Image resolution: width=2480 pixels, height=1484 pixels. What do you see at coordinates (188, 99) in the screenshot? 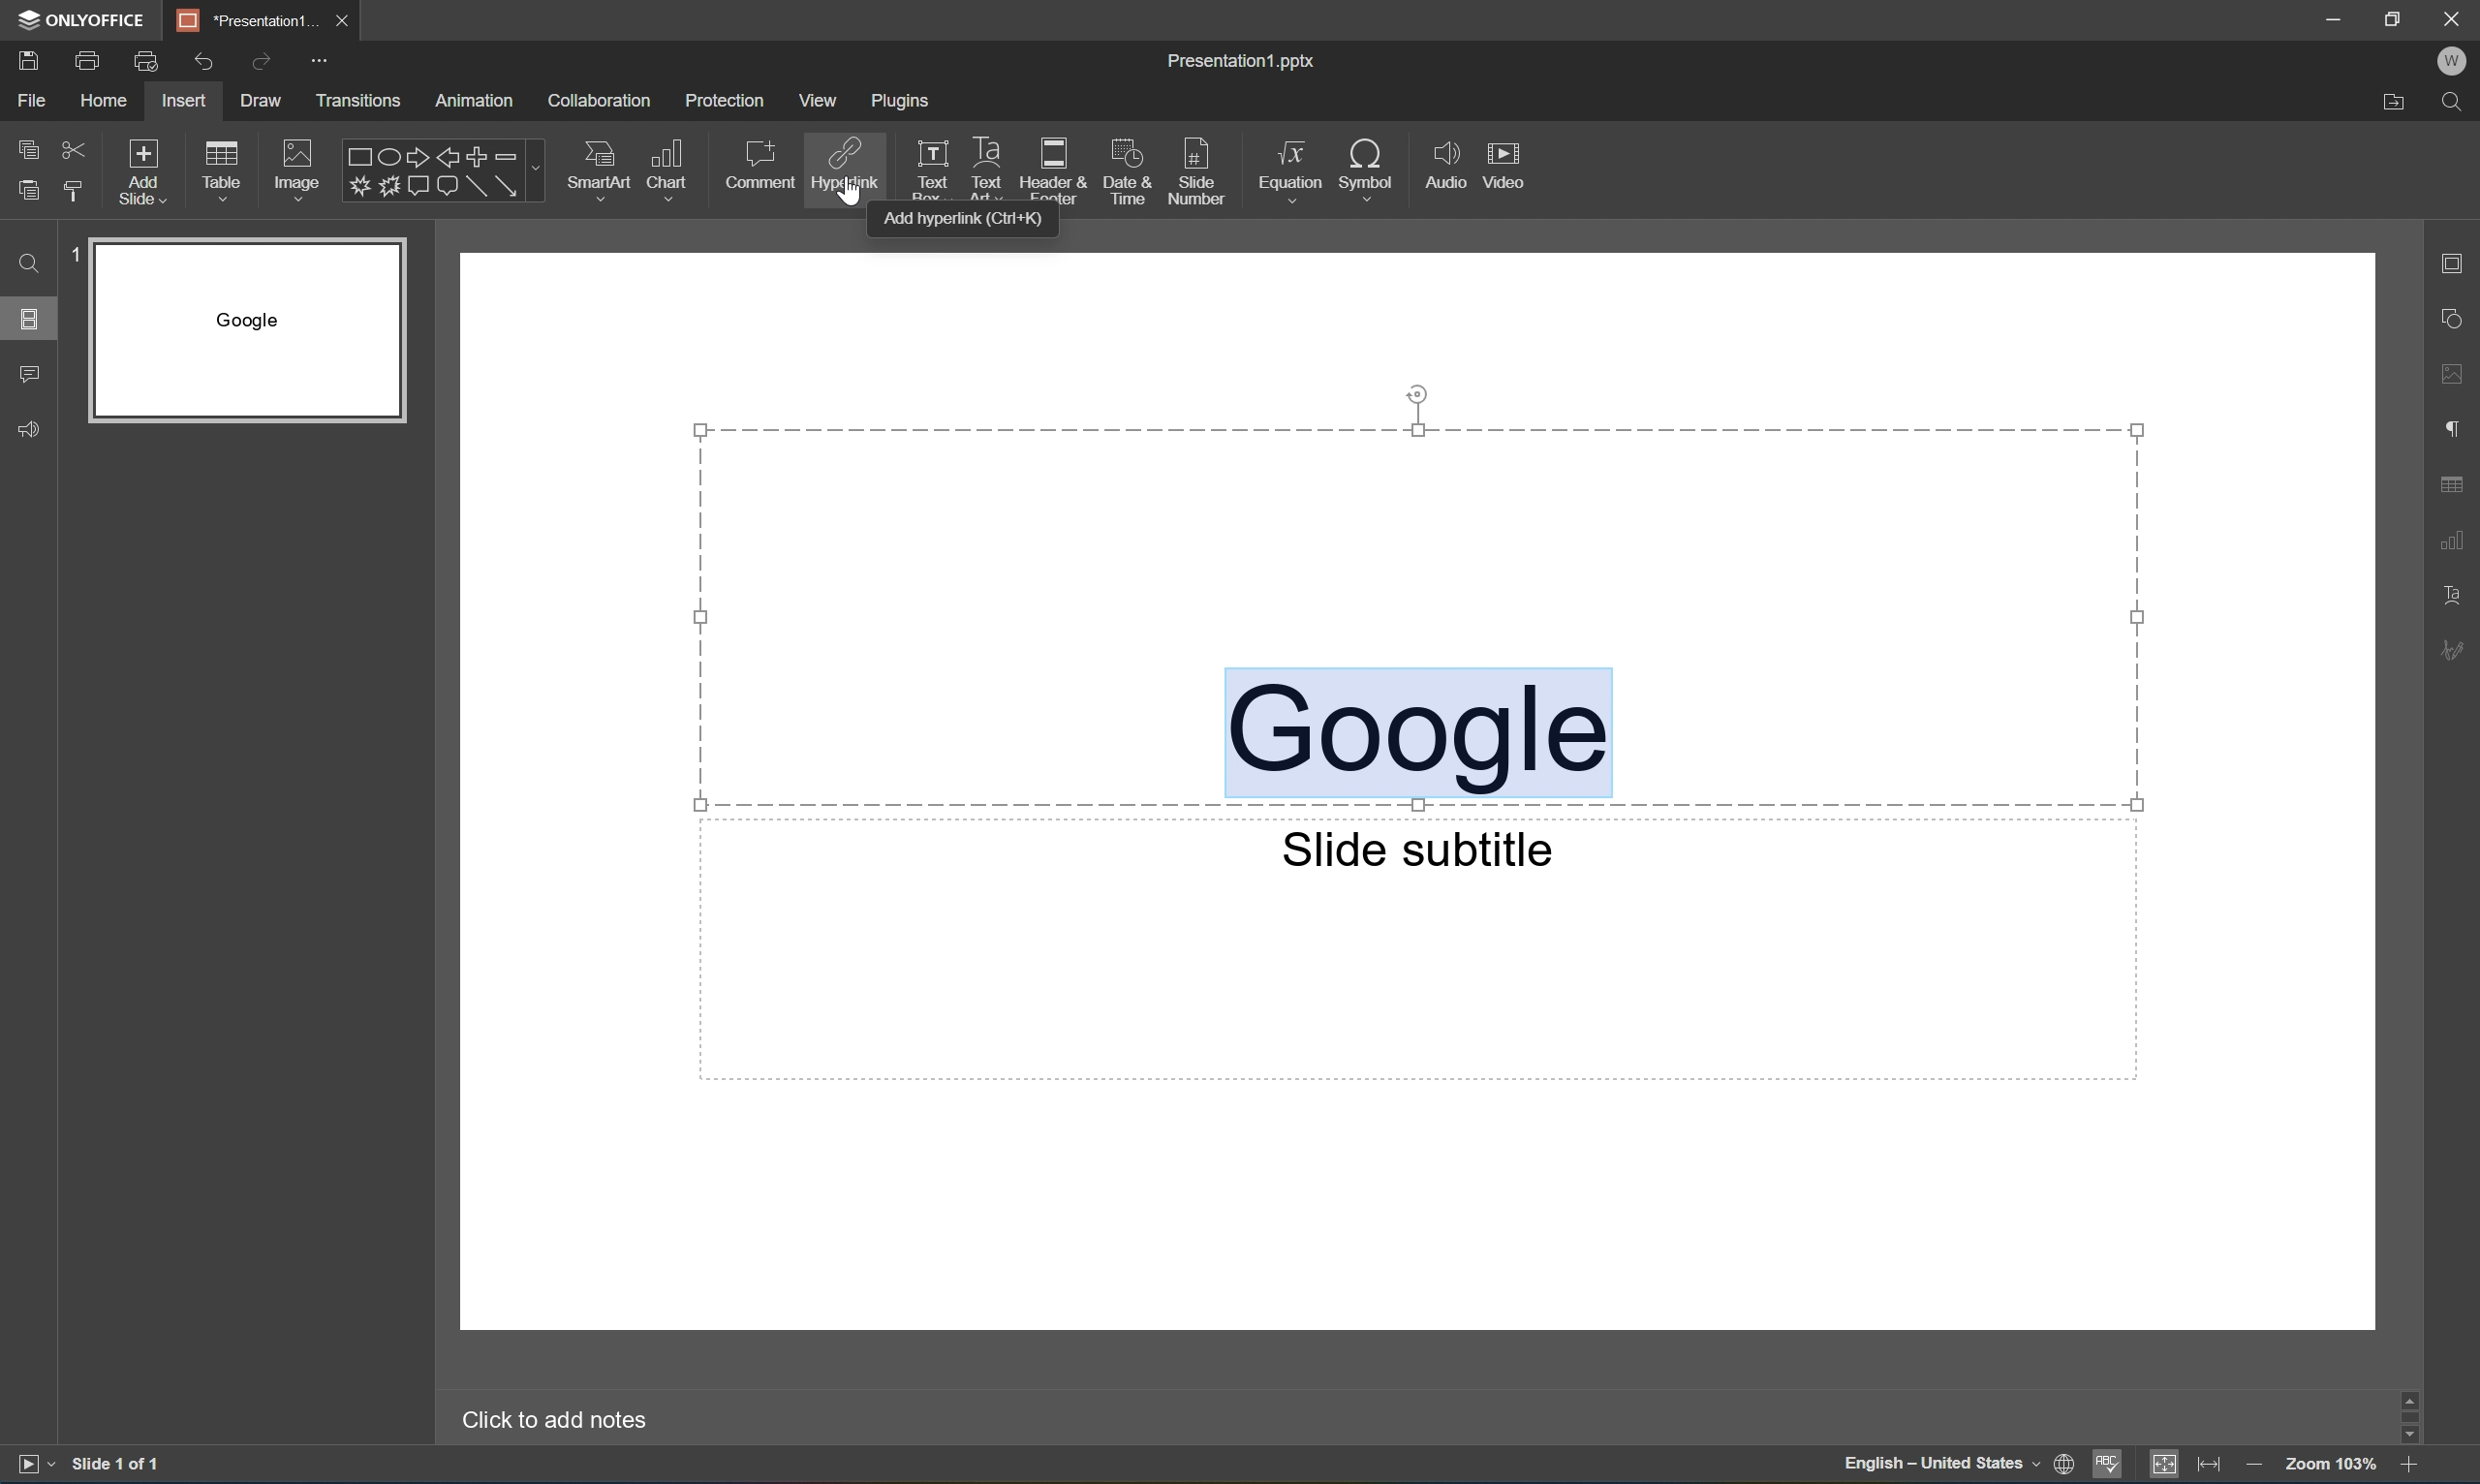
I see `Insert` at bounding box center [188, 99].